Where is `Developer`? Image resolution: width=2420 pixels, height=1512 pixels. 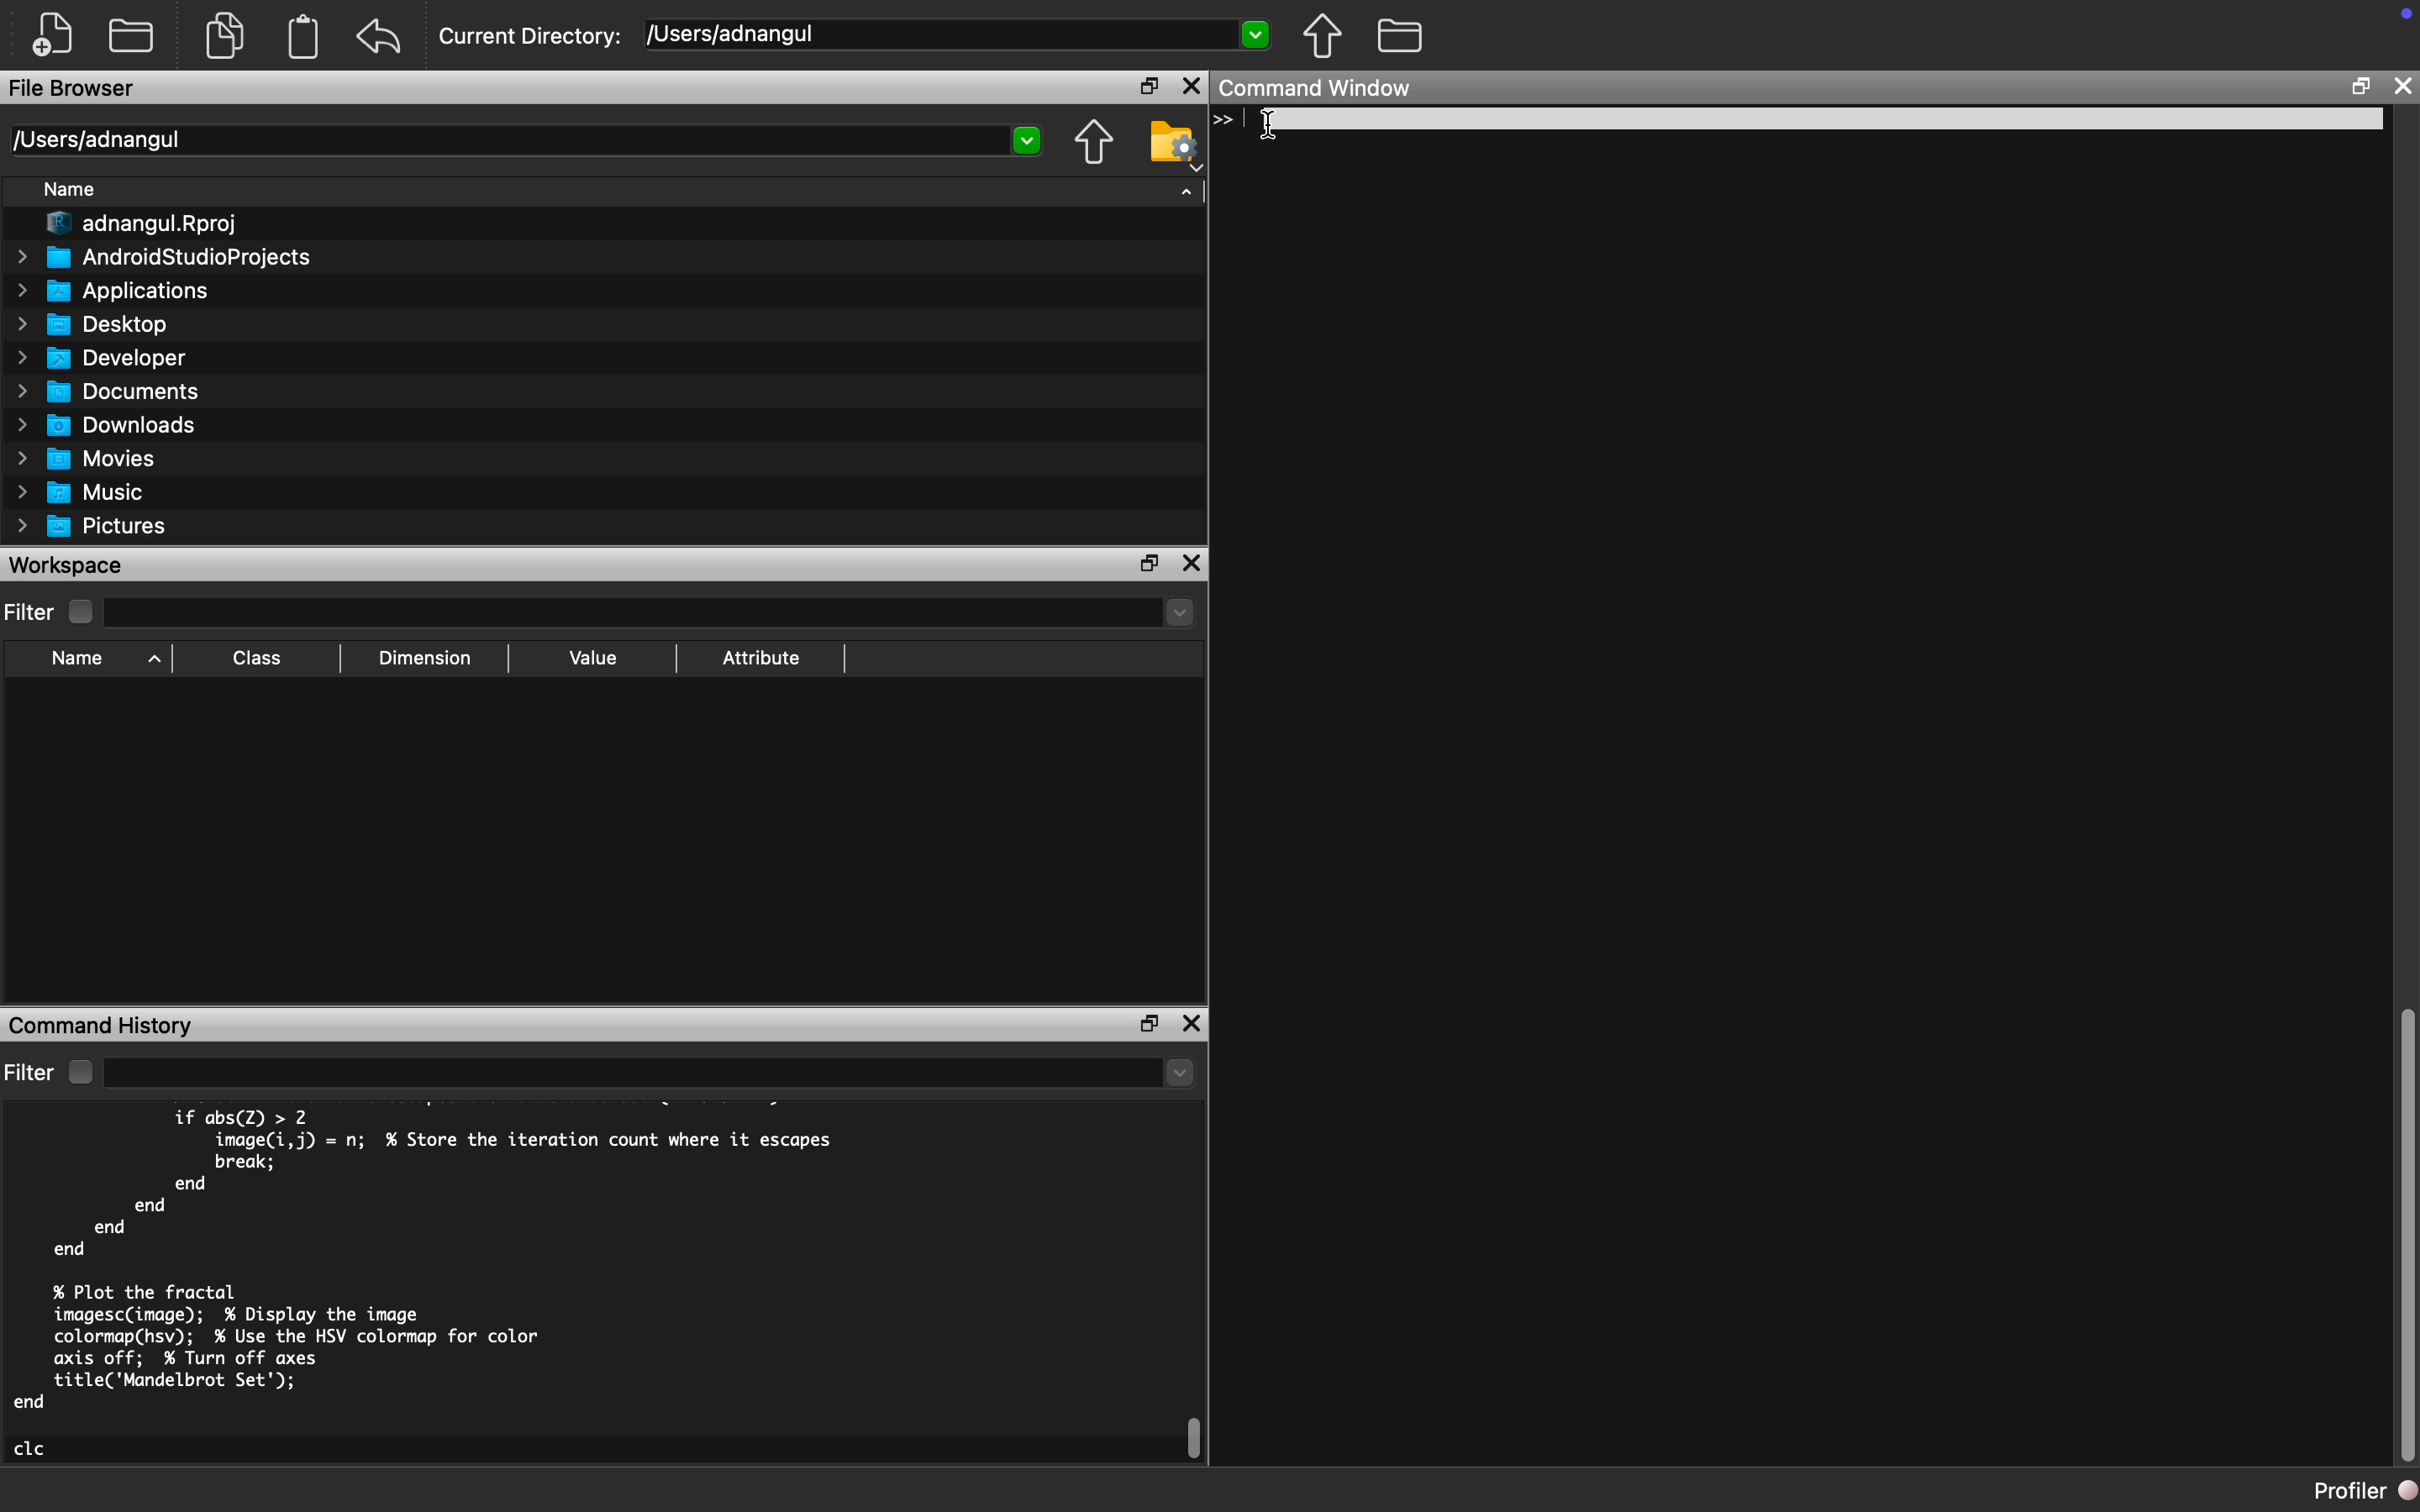 Developer is located at coordinates (107, 357).